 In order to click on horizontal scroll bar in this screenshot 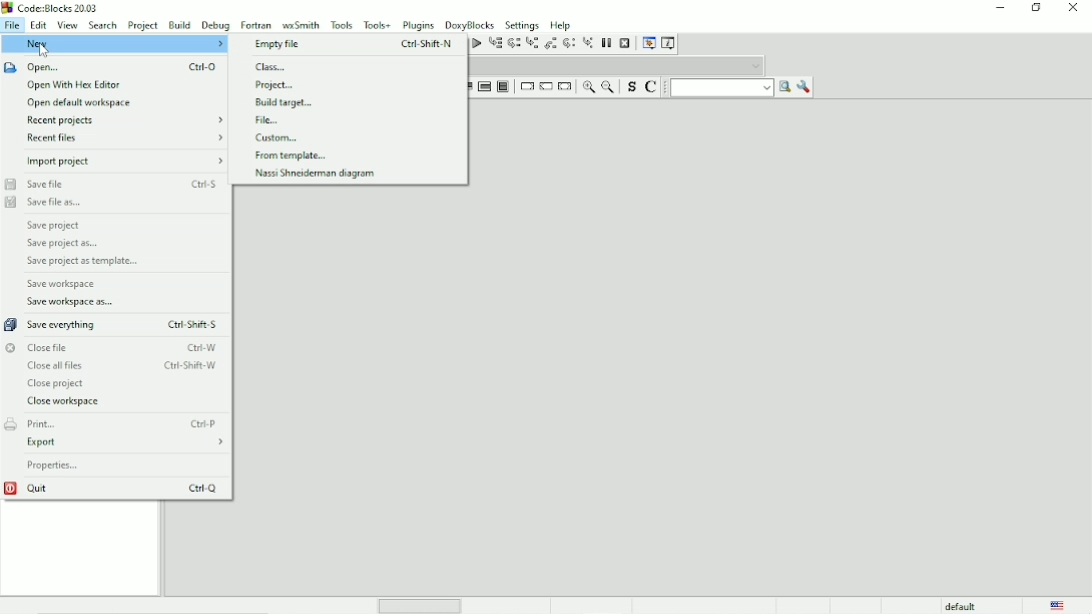, I will do `click(424, 605)`.